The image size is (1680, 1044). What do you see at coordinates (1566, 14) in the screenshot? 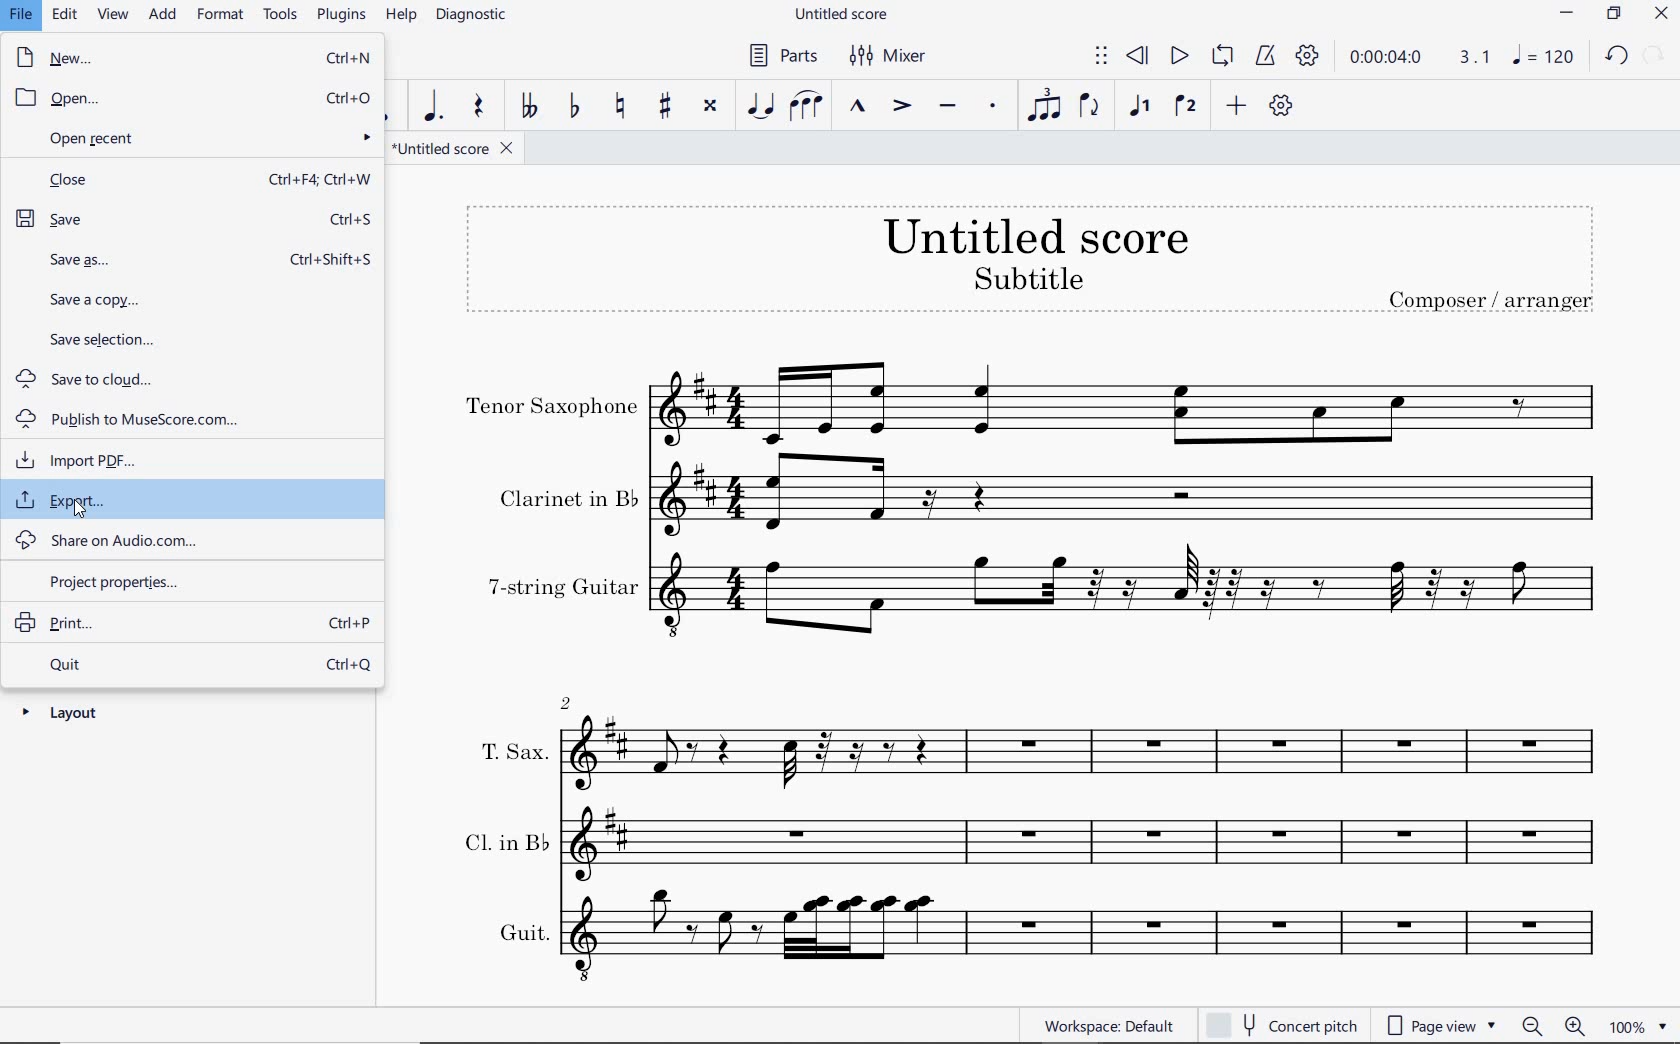
I see `MINIMIZE` at bounding box center [1566, 14].